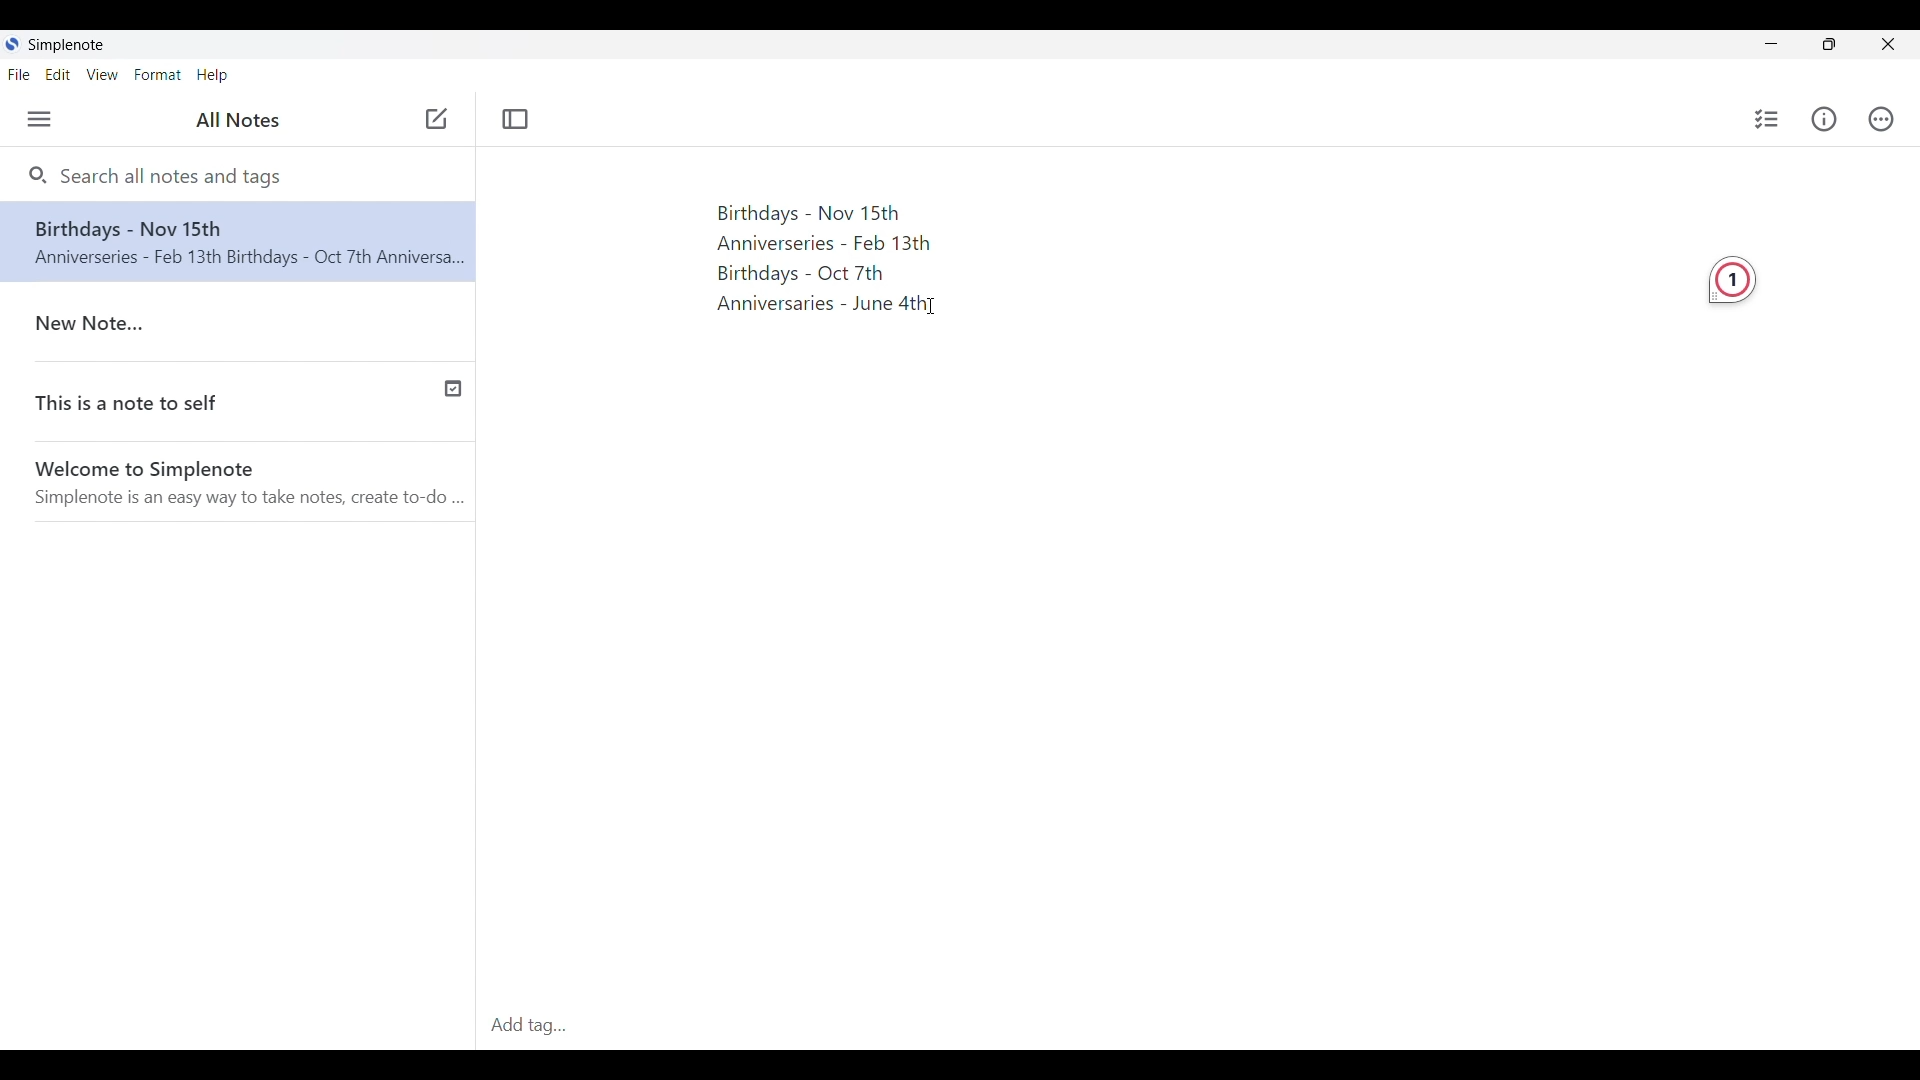 This screenshot has width=1920, height=1080. Describe the element at coordinates (1830, 44) in the screenshot. I see `Show interface in a smaller tab` at that location.